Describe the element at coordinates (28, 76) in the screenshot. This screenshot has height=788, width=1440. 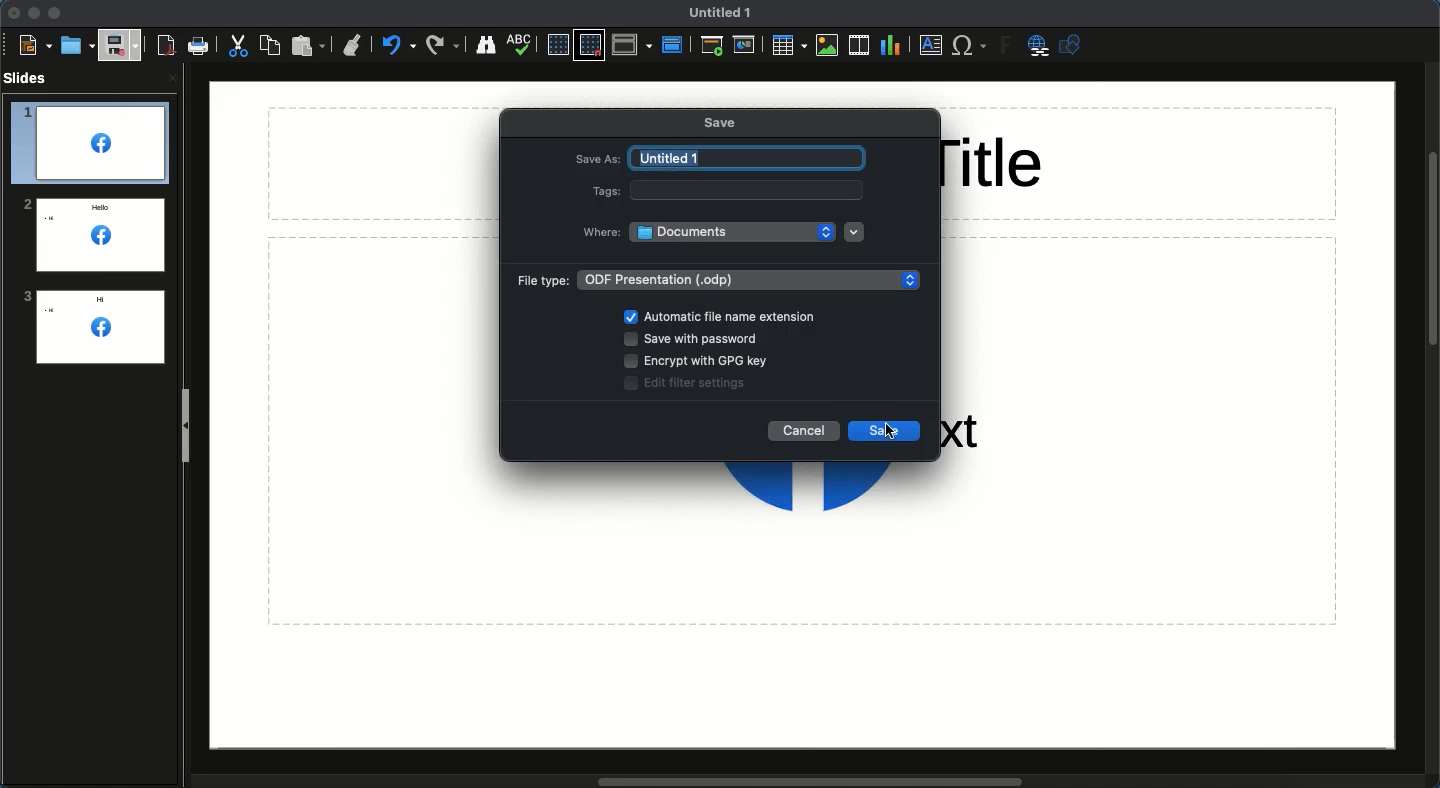
I see `Slides` at that location.